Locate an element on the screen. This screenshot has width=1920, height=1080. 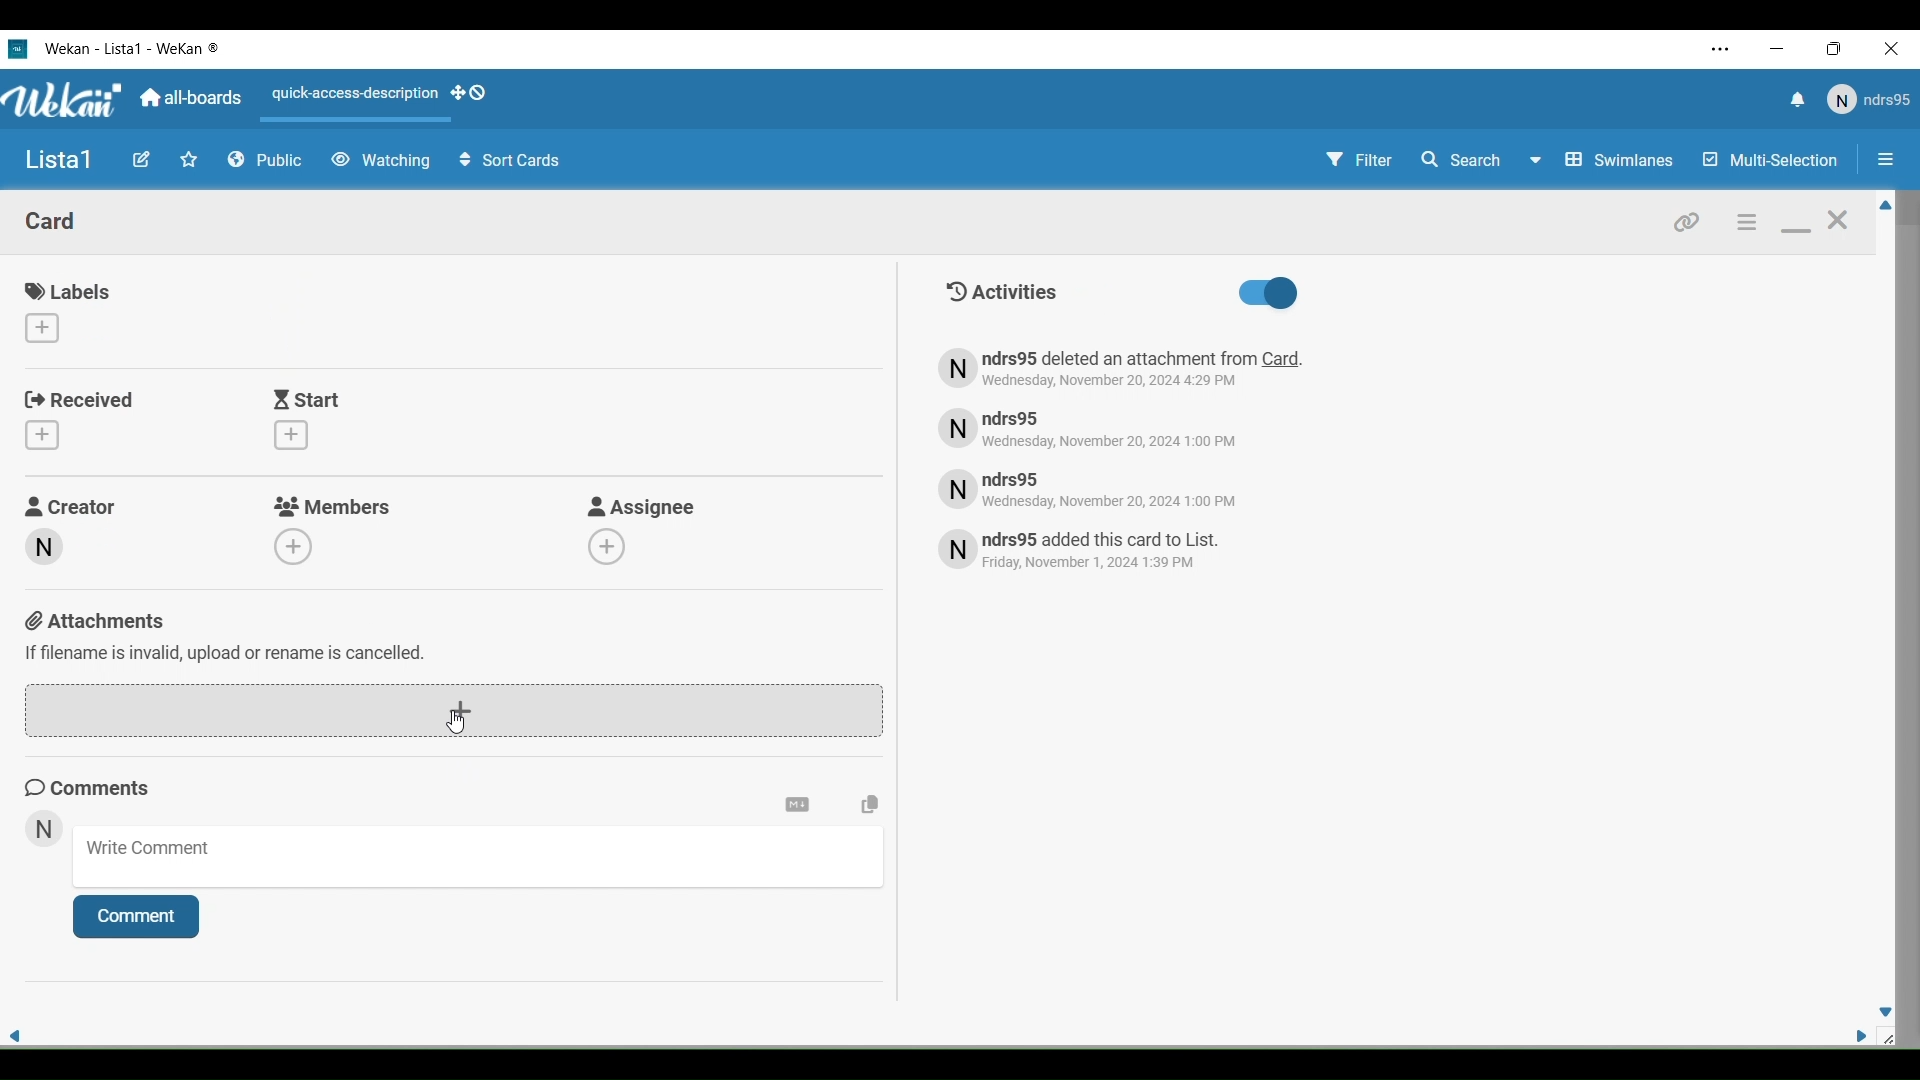
Text is located at coordinates (1108, 488).